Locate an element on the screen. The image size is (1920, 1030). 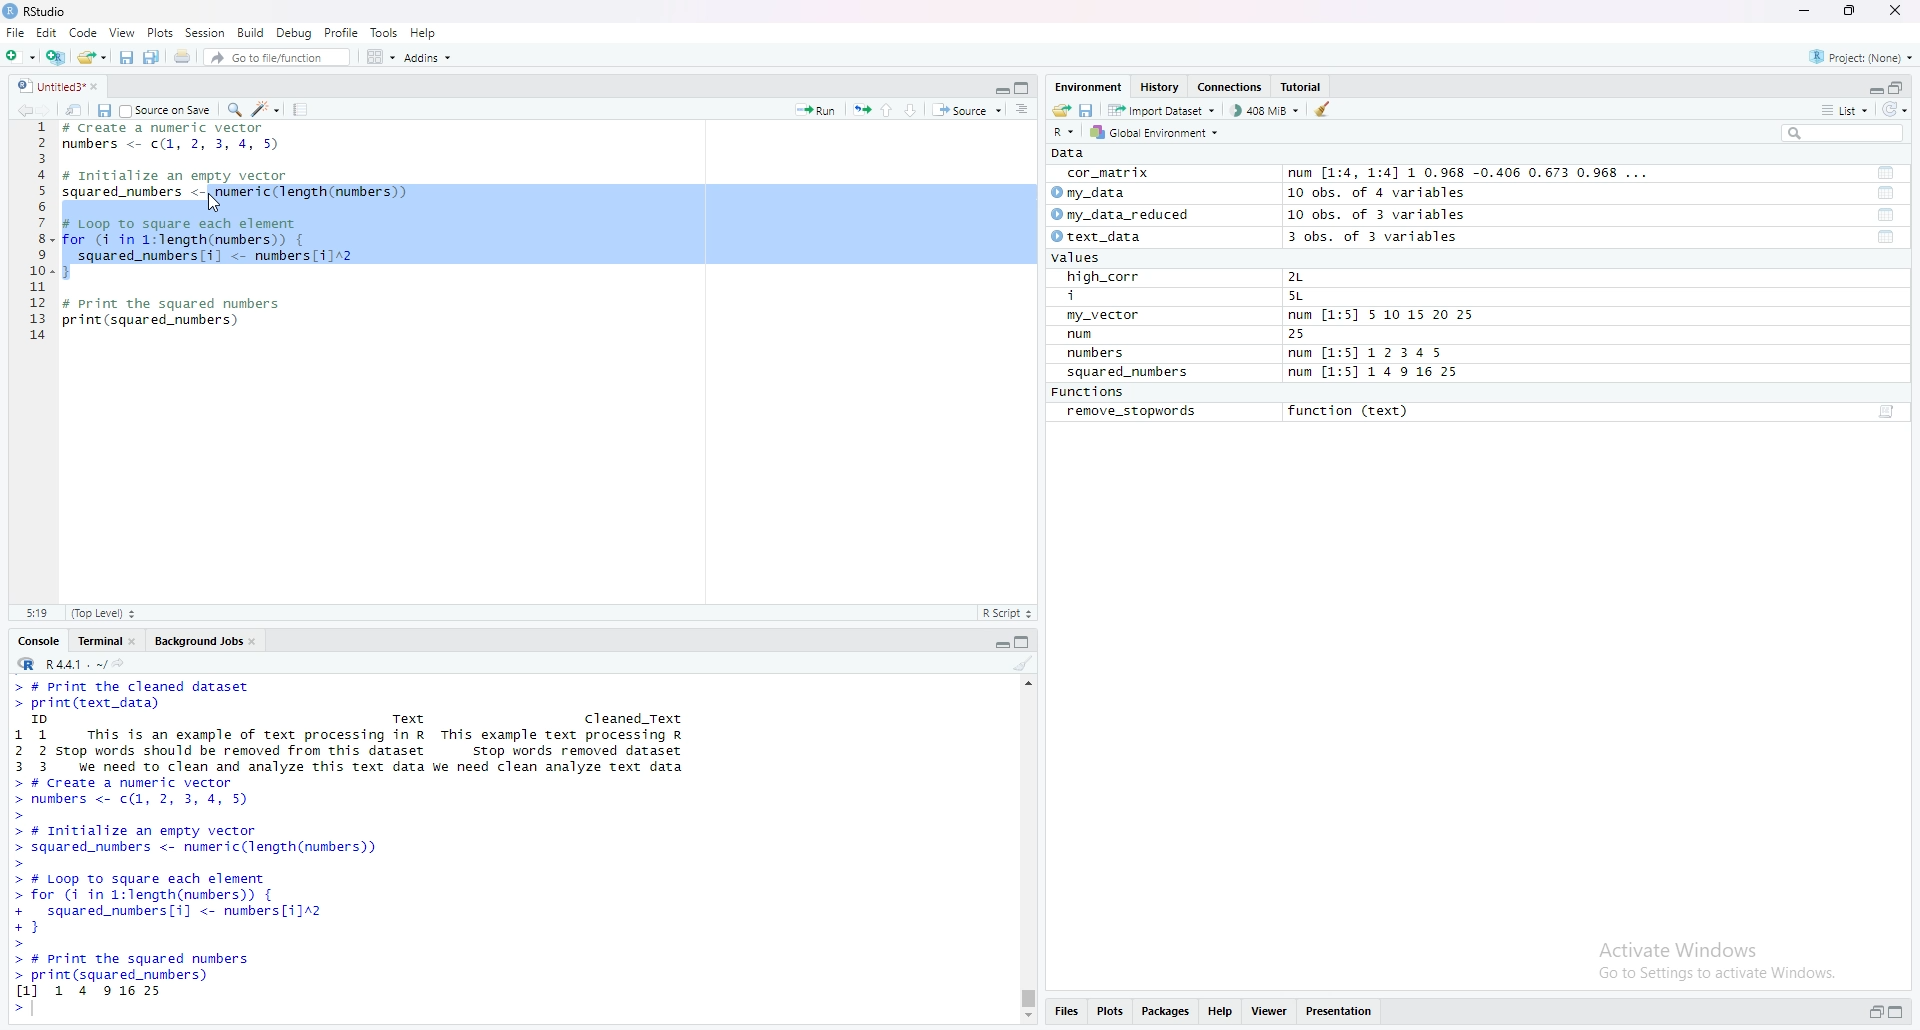
© my_data_reduced is located at coordinates (1118, 215).